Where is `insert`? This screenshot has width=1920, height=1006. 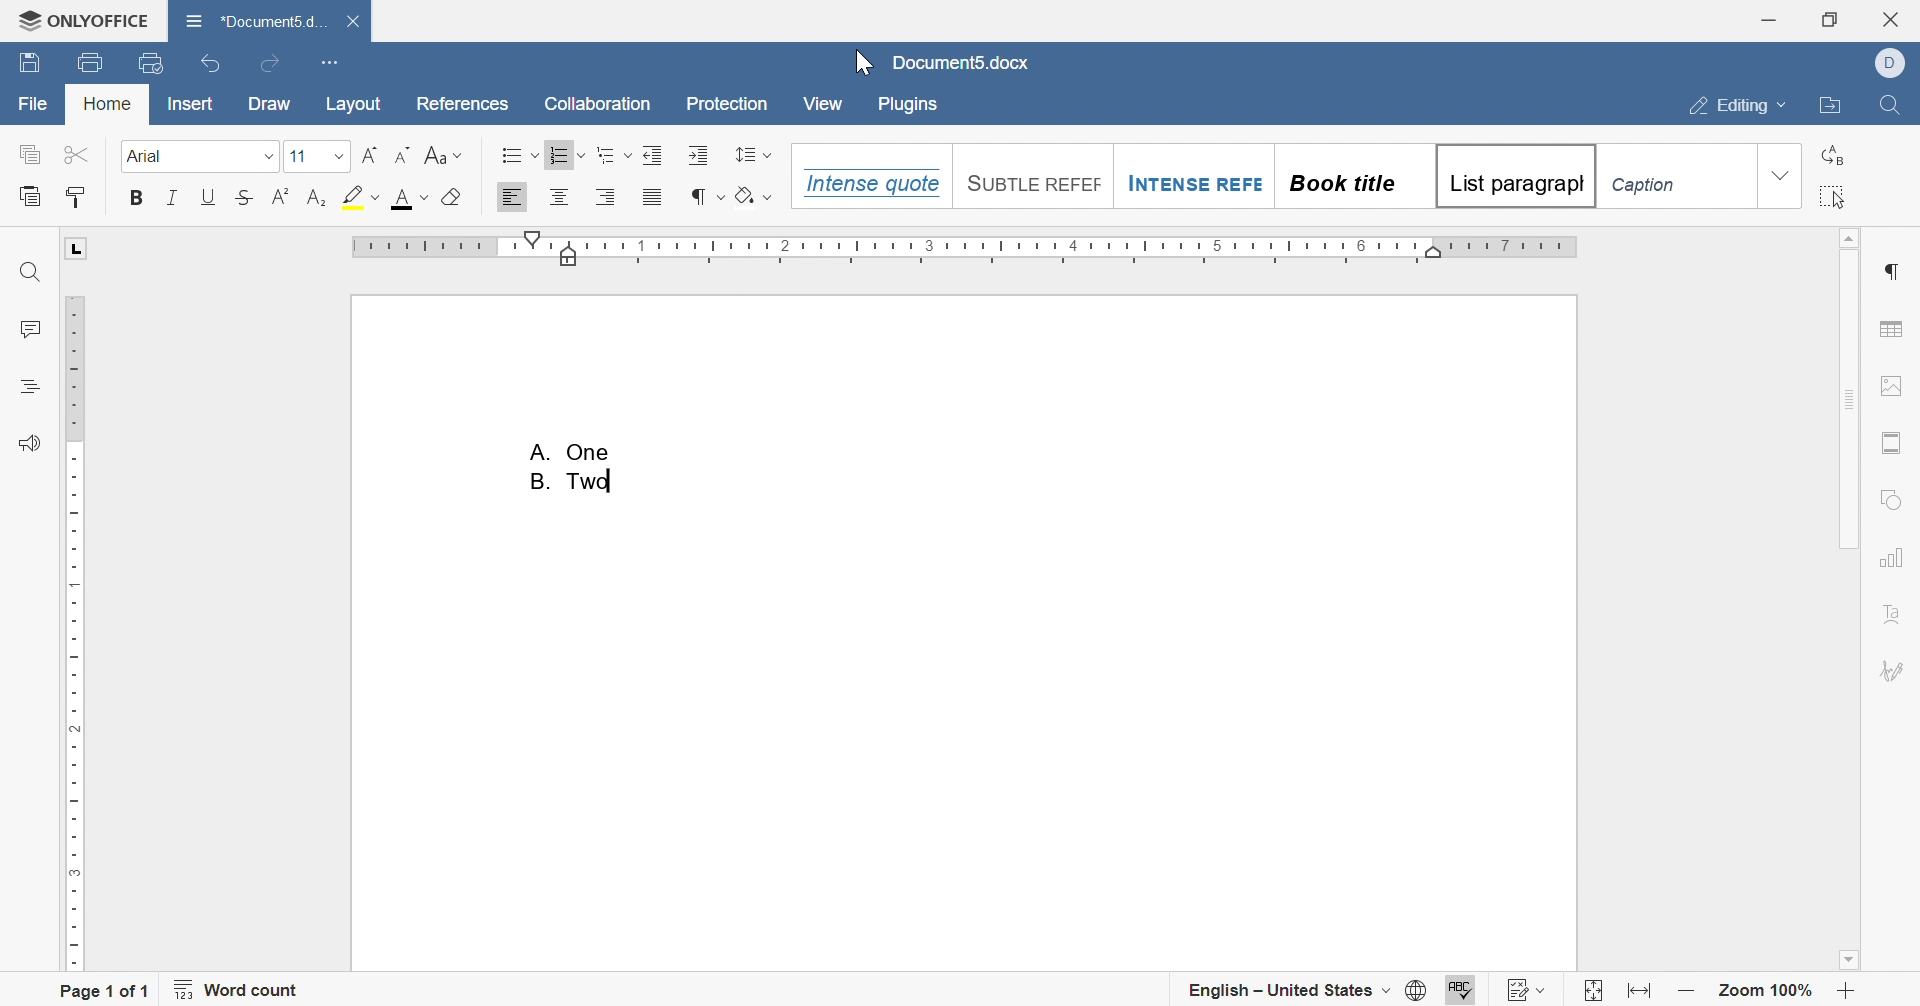
insert is located at coordinates (192, 105).